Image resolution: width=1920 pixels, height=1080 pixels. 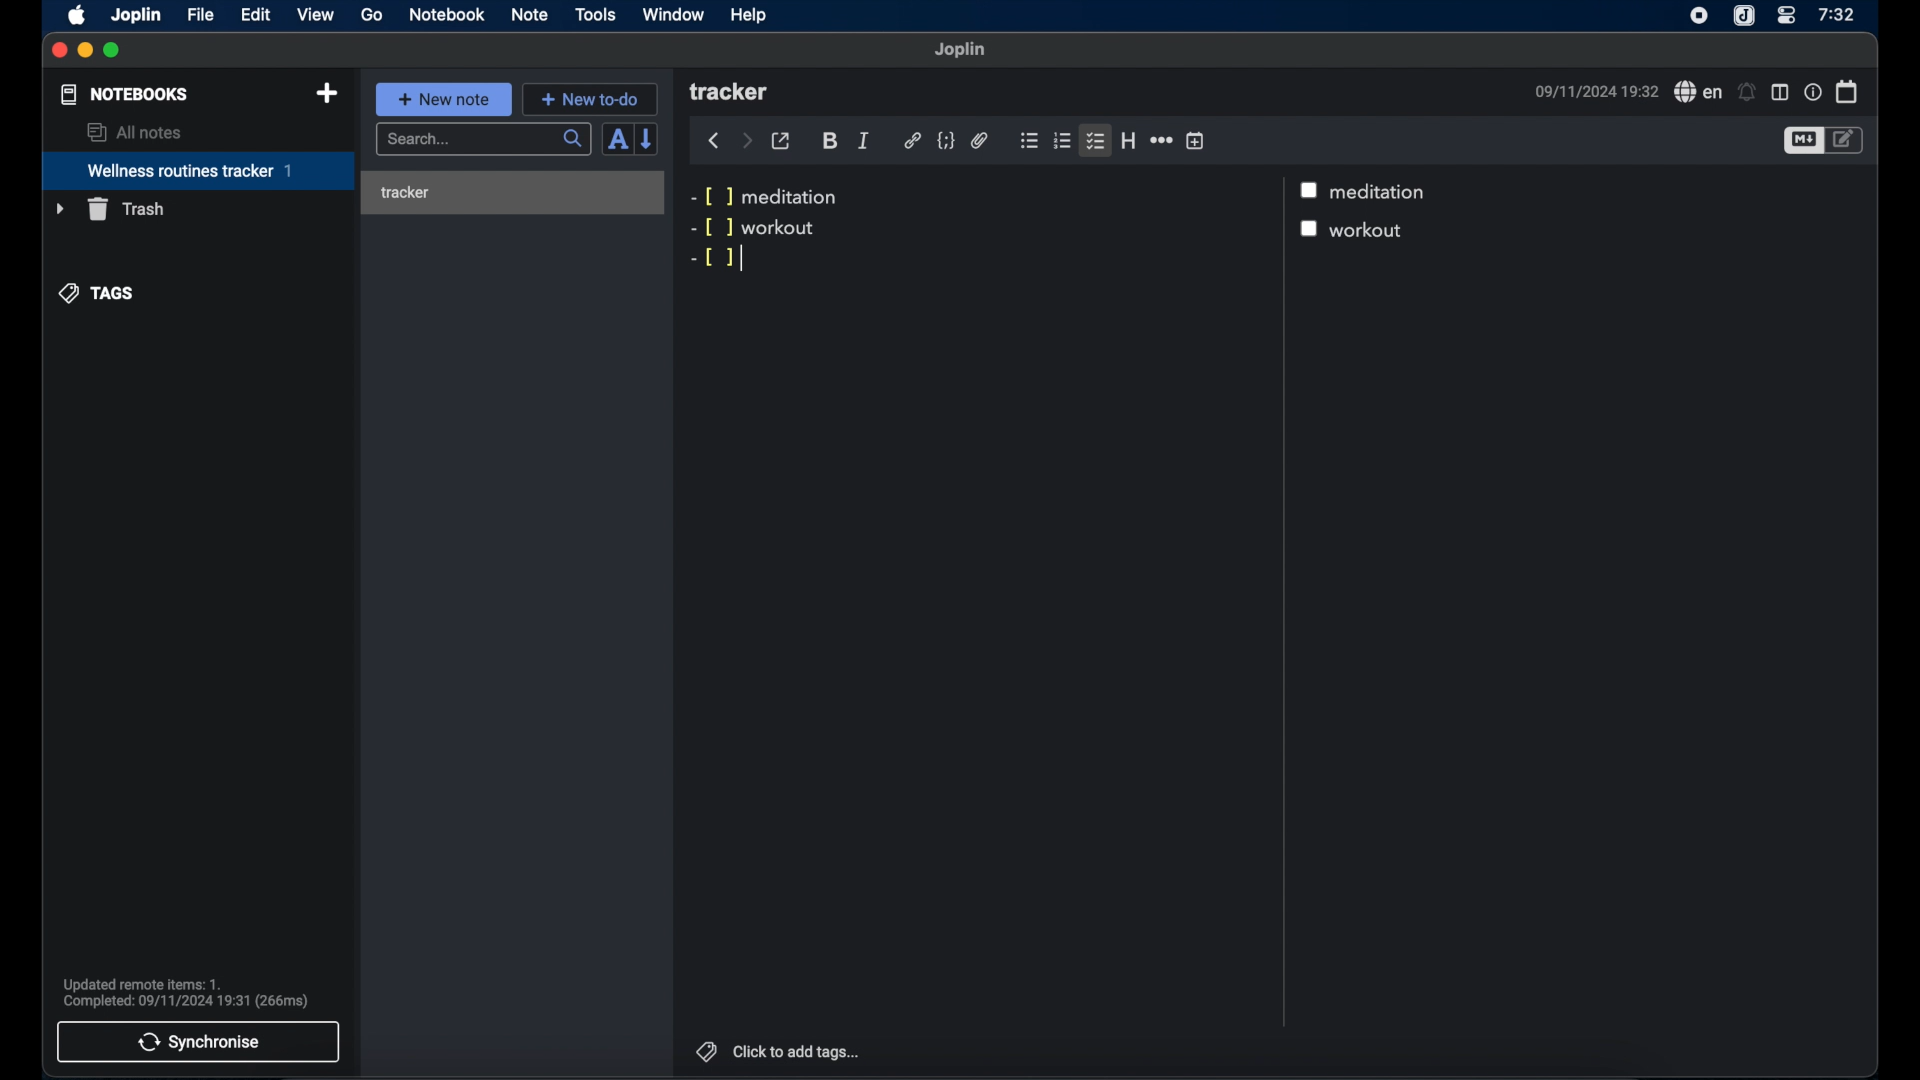 I want to click on note, so click(x=530, y=16).